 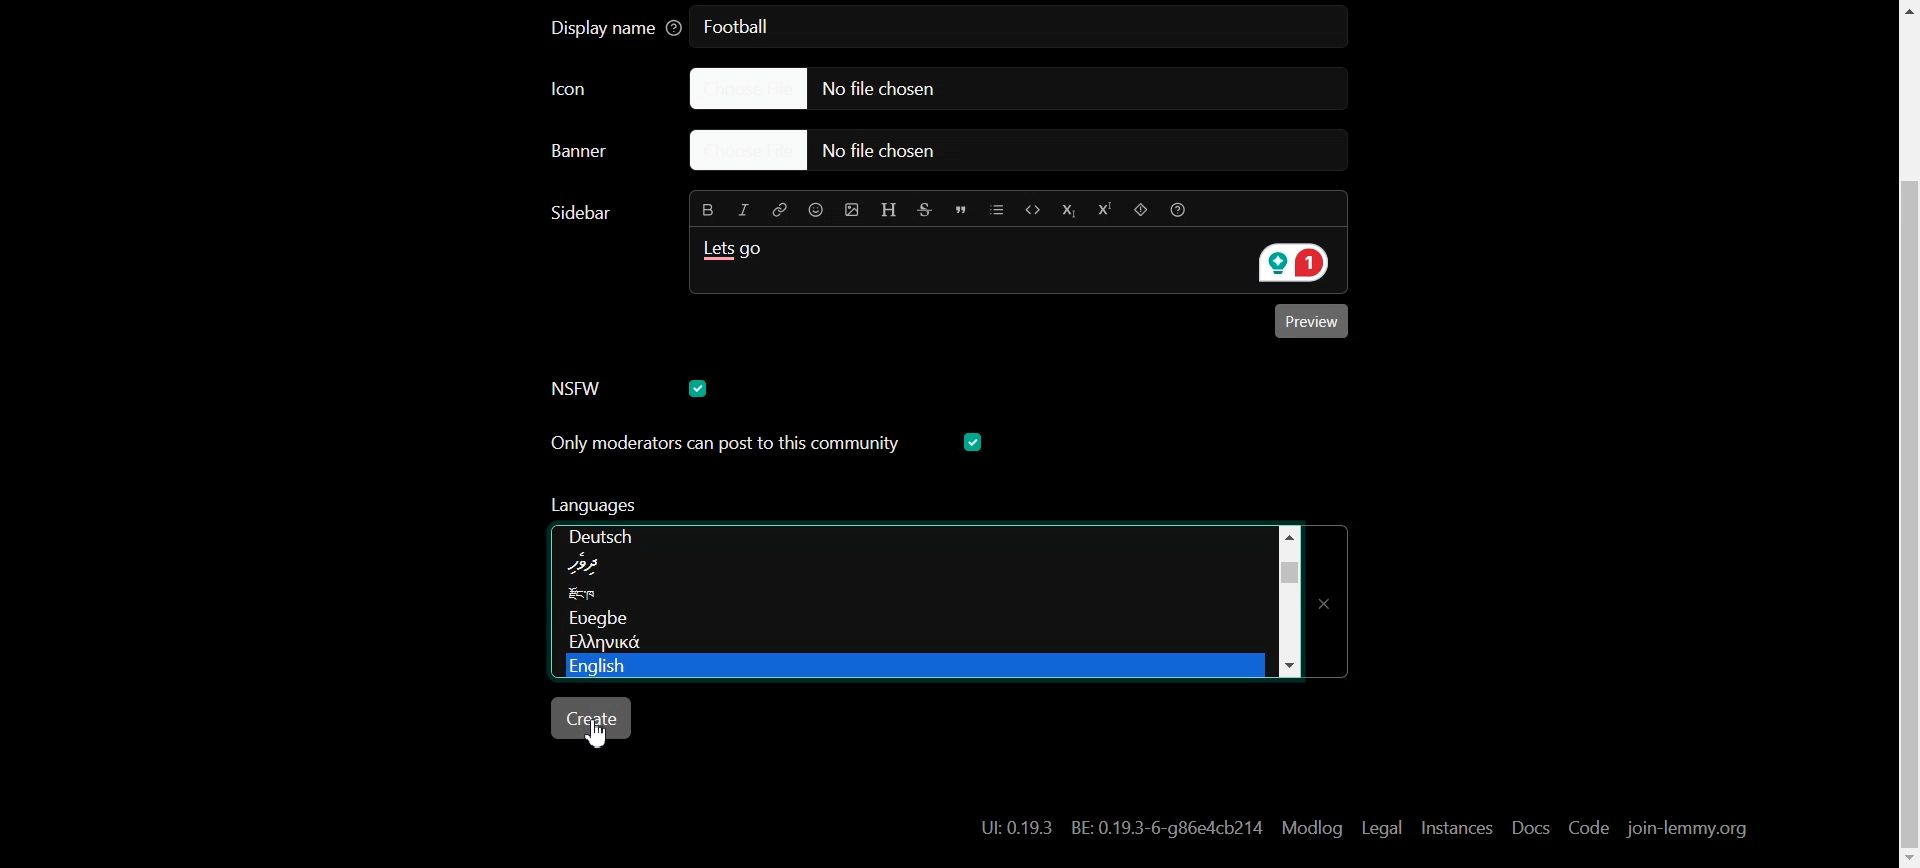 What do you see at coordinates (1103, 211) in the screenshot?
I see `Superscript` at bounding box center [1103, 211].